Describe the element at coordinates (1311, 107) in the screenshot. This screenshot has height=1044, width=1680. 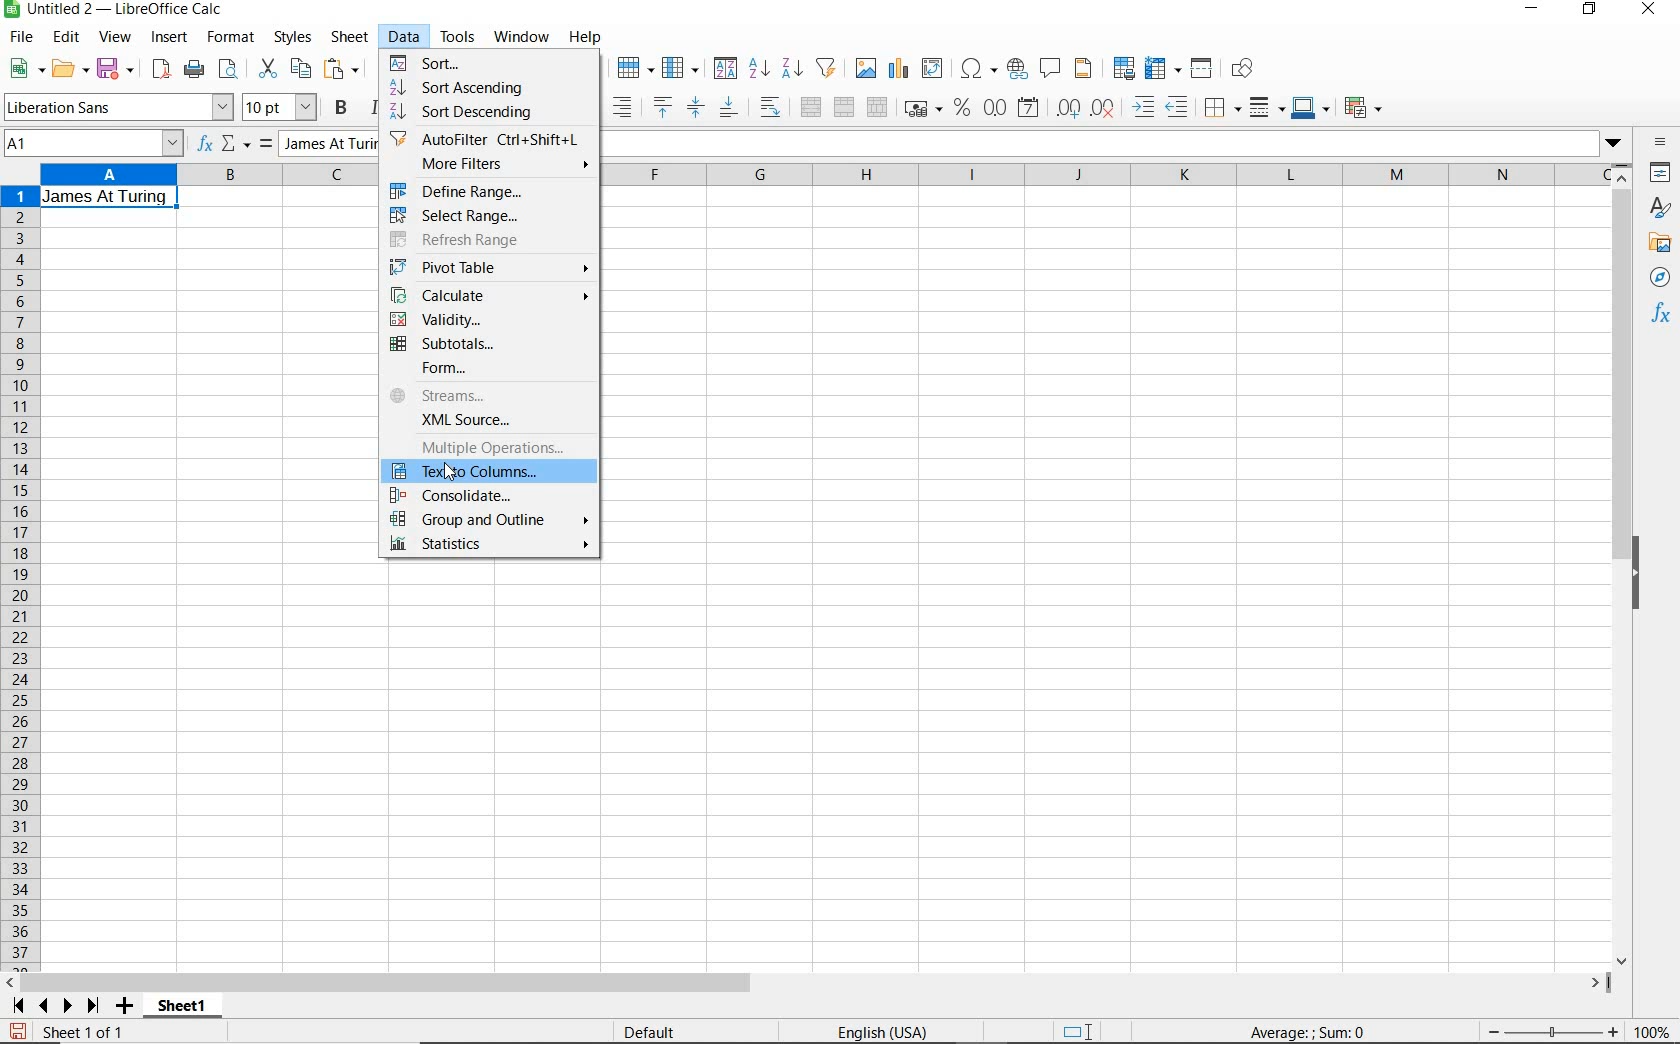
I see `border color` at that location.